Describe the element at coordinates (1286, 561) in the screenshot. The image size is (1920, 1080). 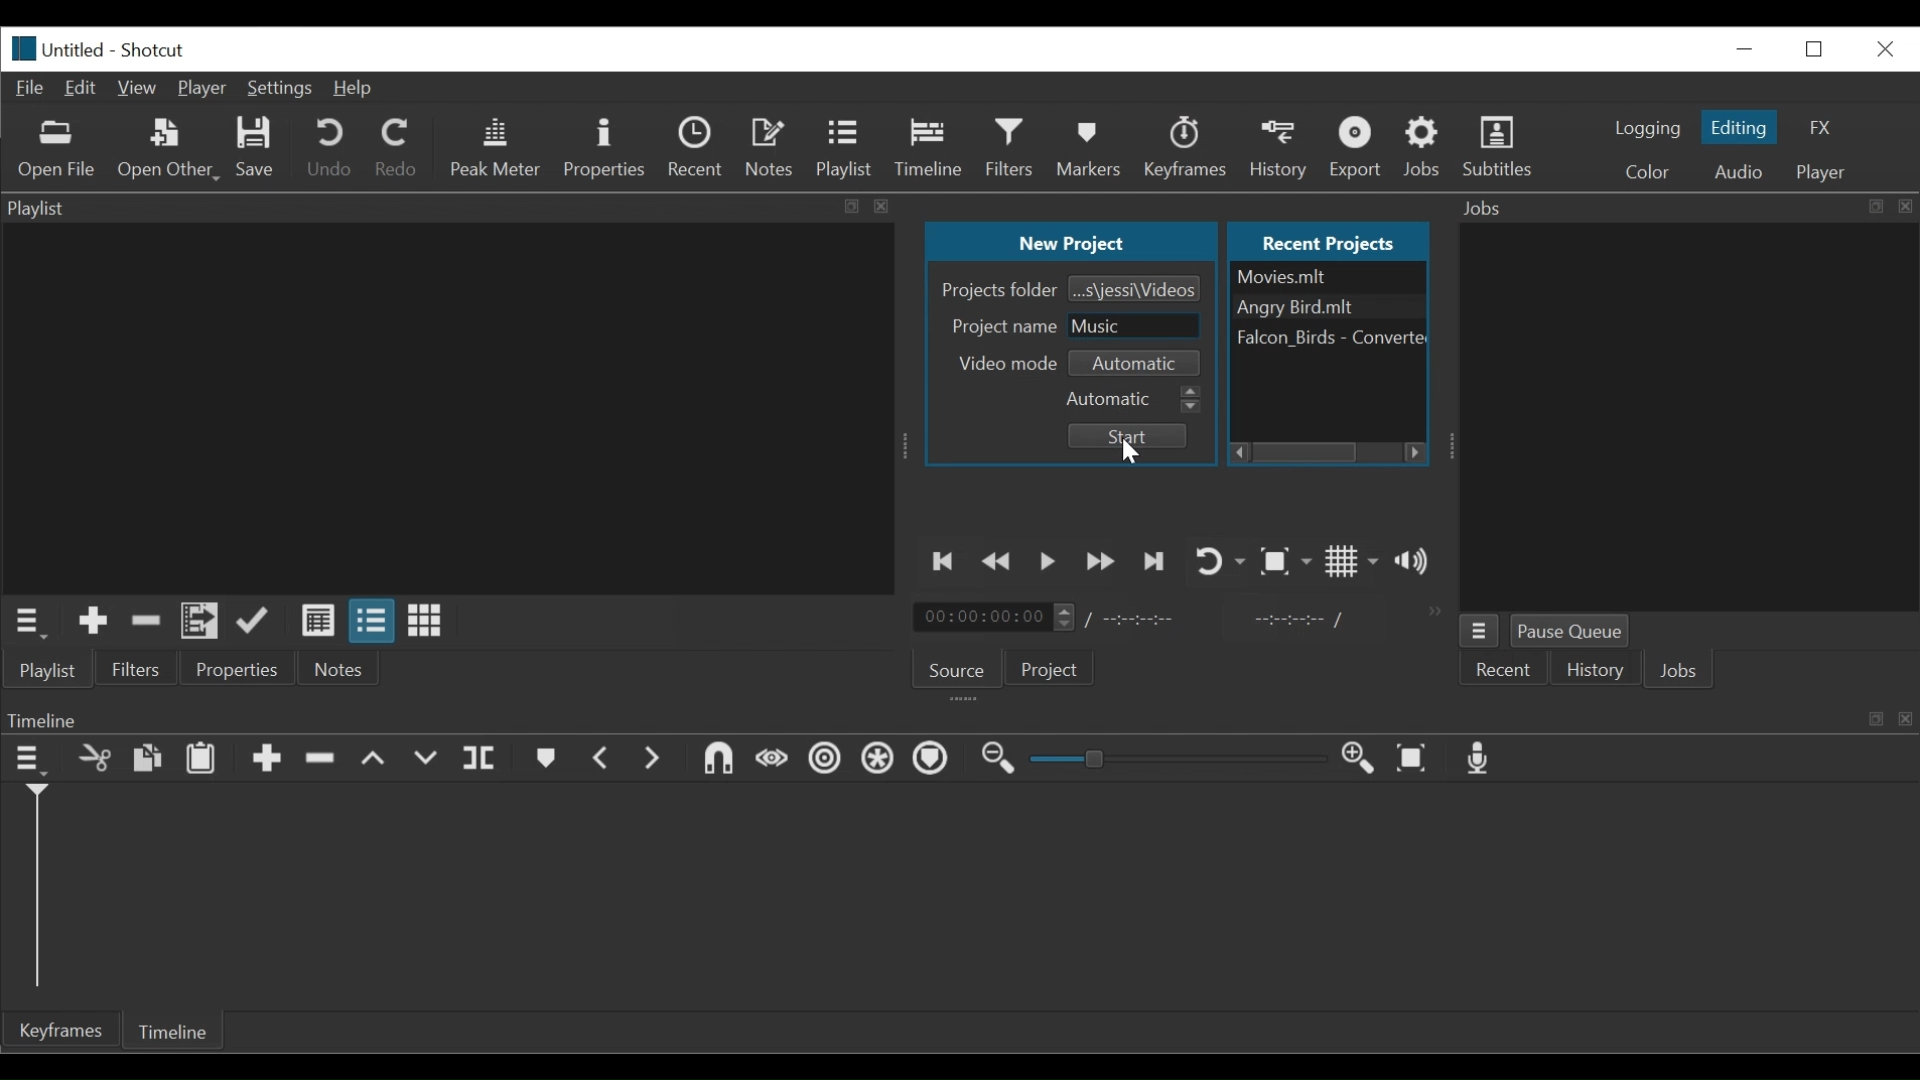
I see `Toggle Zoom` at that location.